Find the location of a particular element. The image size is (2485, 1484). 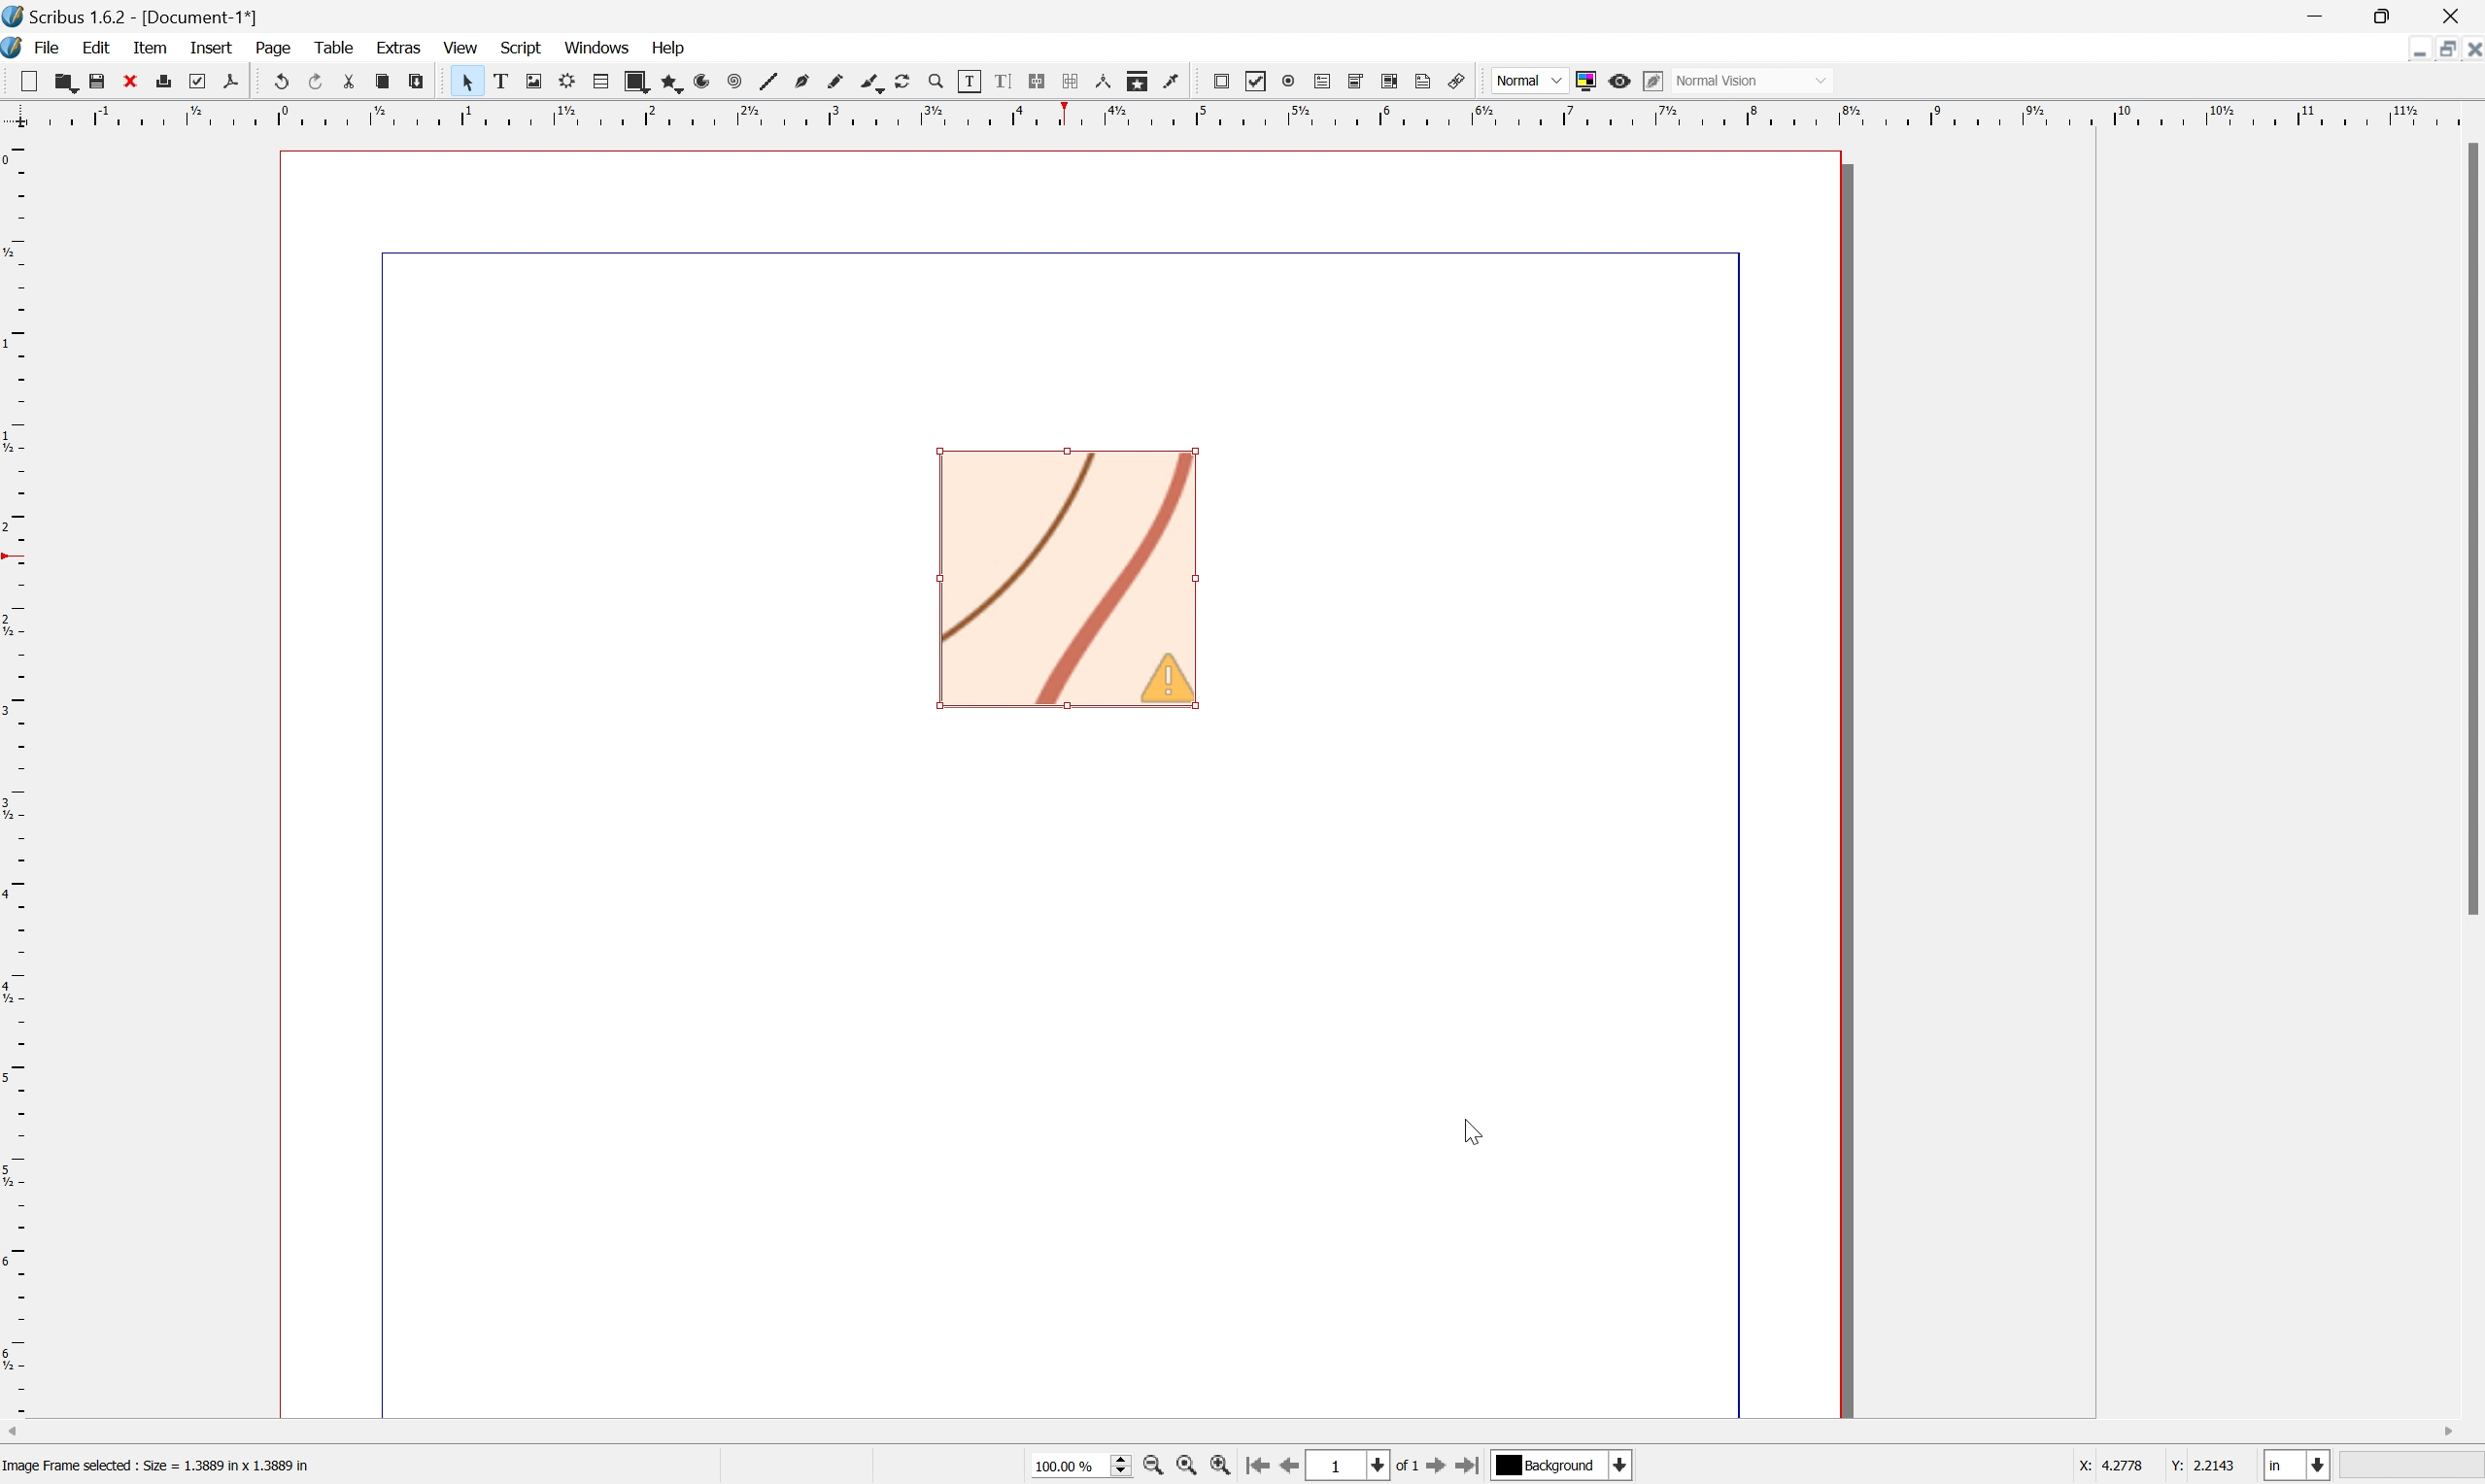

Edit in preview mode is located at coordinates (1654, 81).